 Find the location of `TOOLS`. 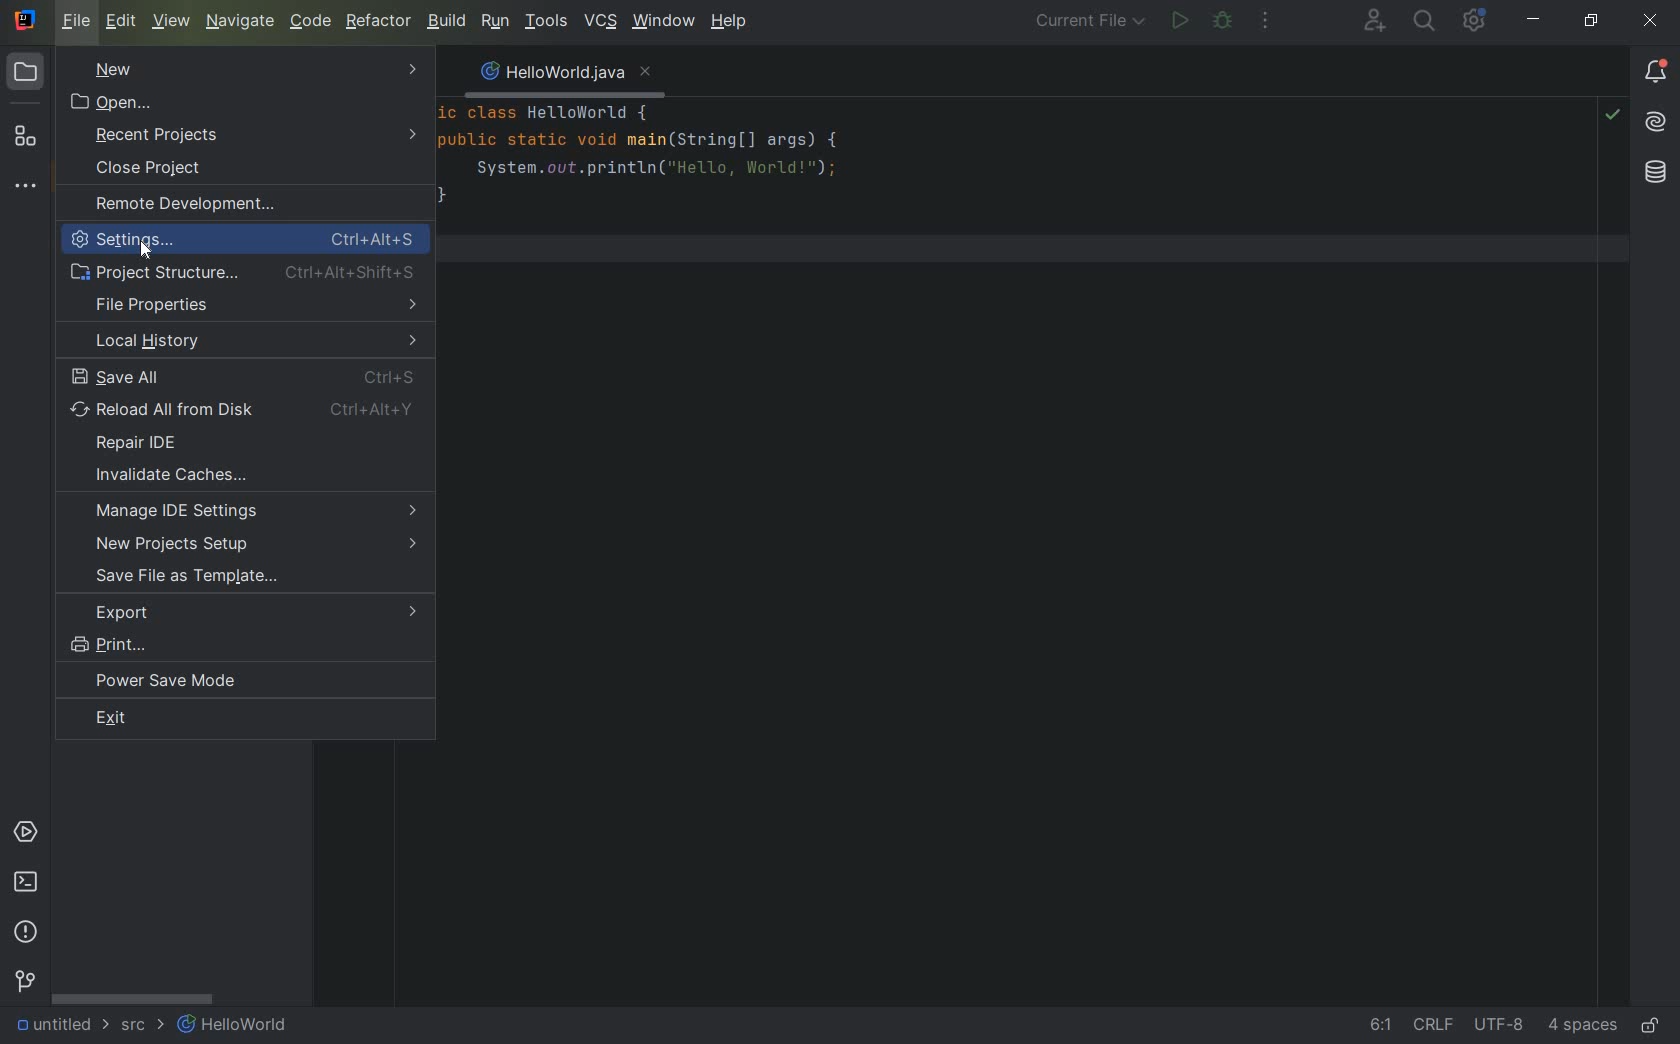

TOOLS is located at coordinates (546, 22).